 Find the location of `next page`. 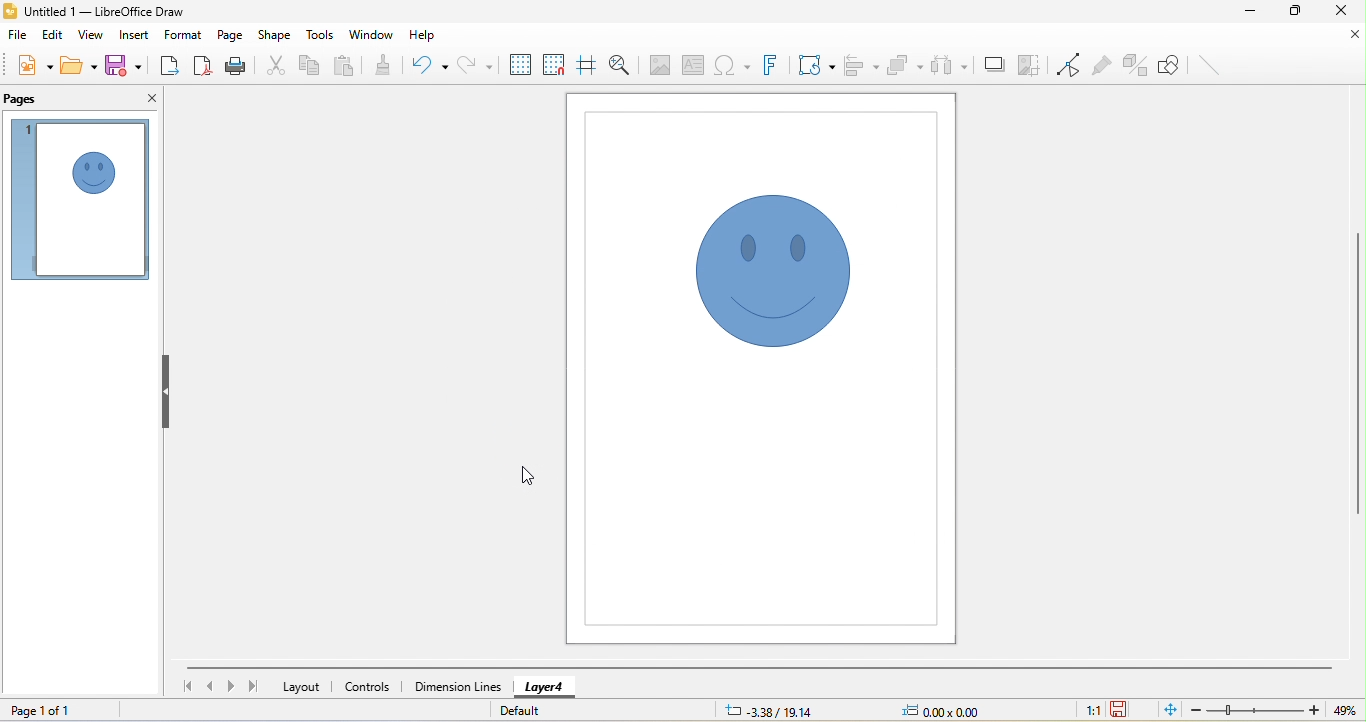

next page is located at coordinates (230, 687).